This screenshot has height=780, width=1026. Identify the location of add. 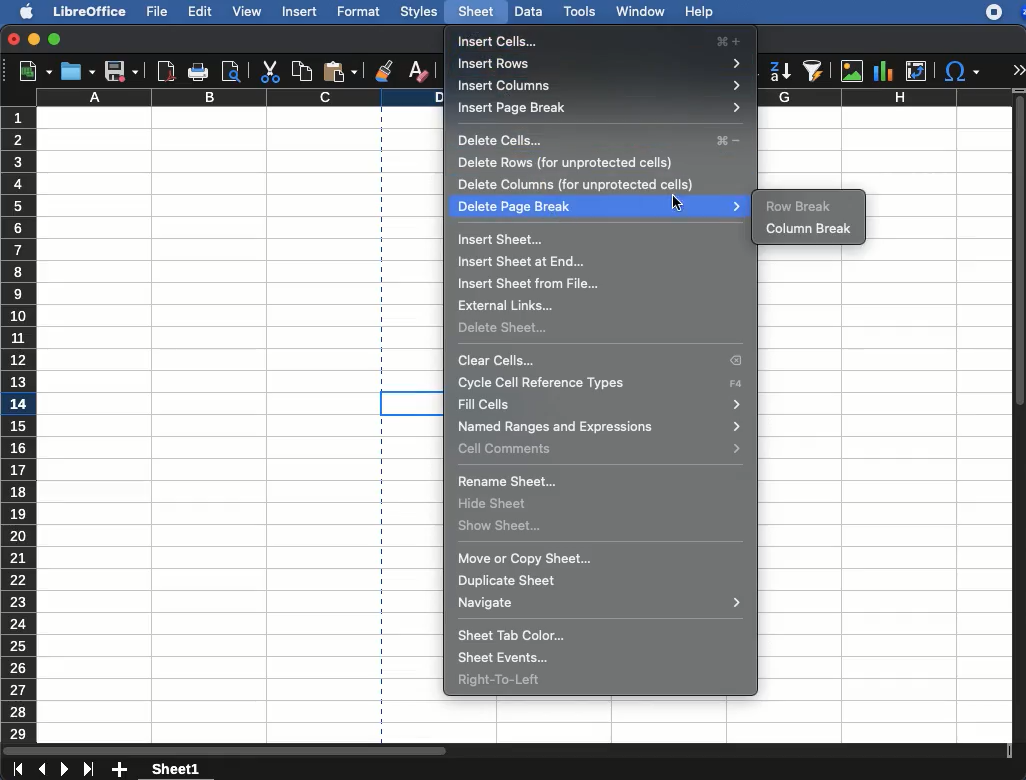
(122, 770).